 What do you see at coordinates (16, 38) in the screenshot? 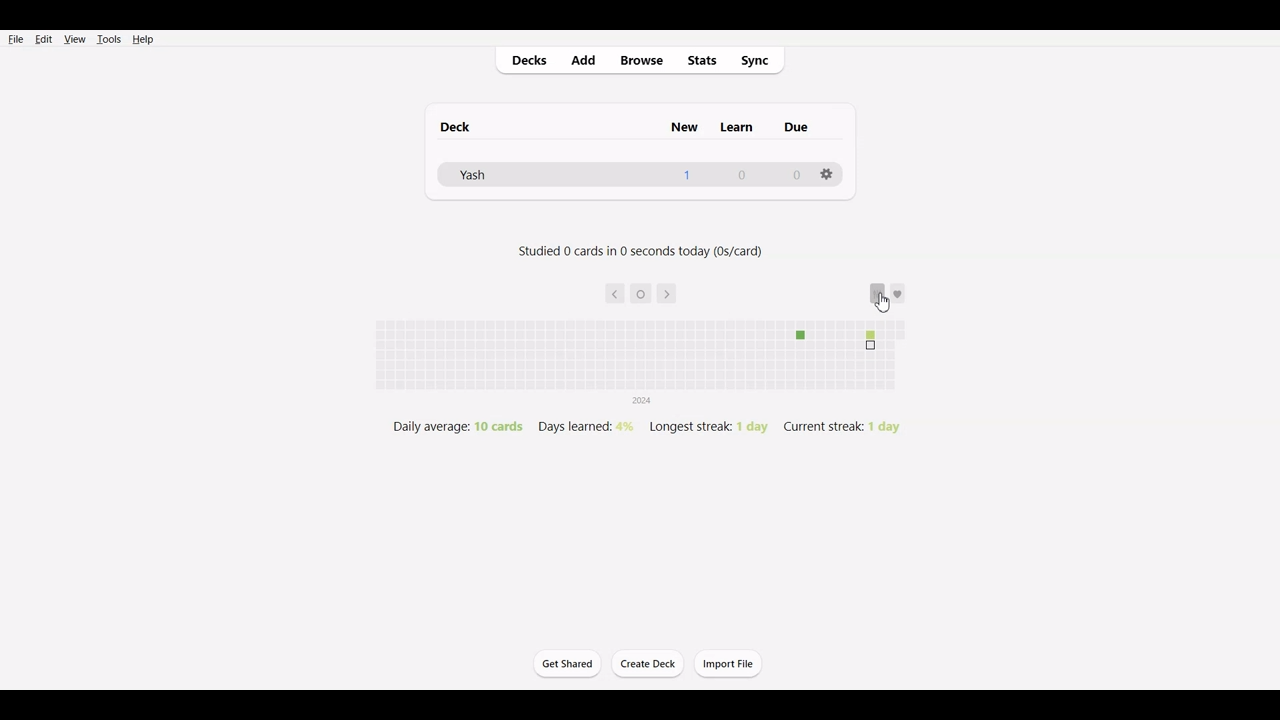
I see `File` at bounding box center [16, 38].